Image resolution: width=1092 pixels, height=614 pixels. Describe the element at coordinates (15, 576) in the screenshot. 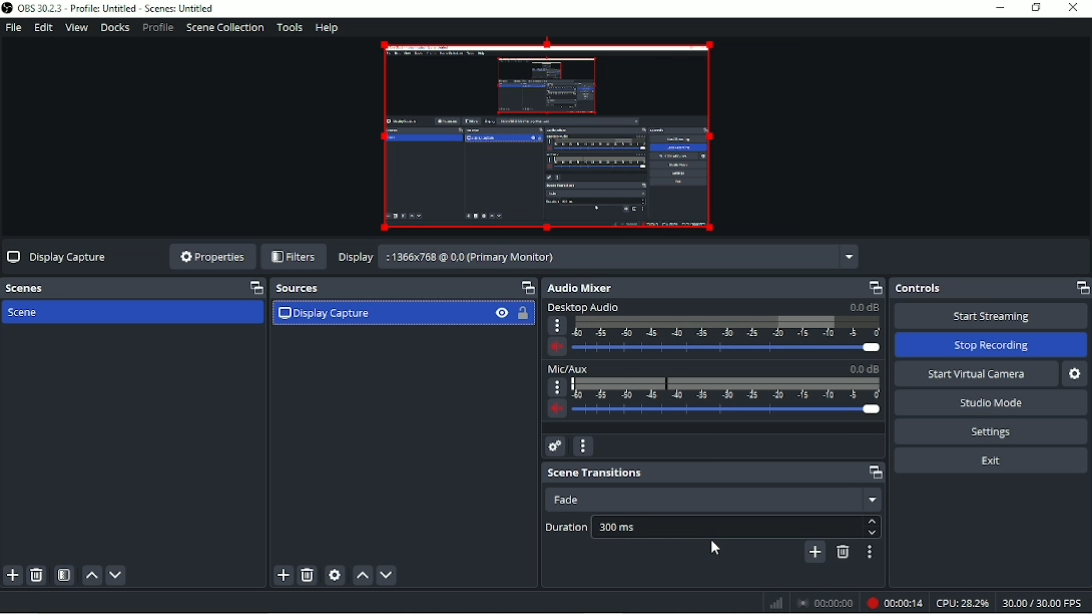

I see `Add scene` at that location.